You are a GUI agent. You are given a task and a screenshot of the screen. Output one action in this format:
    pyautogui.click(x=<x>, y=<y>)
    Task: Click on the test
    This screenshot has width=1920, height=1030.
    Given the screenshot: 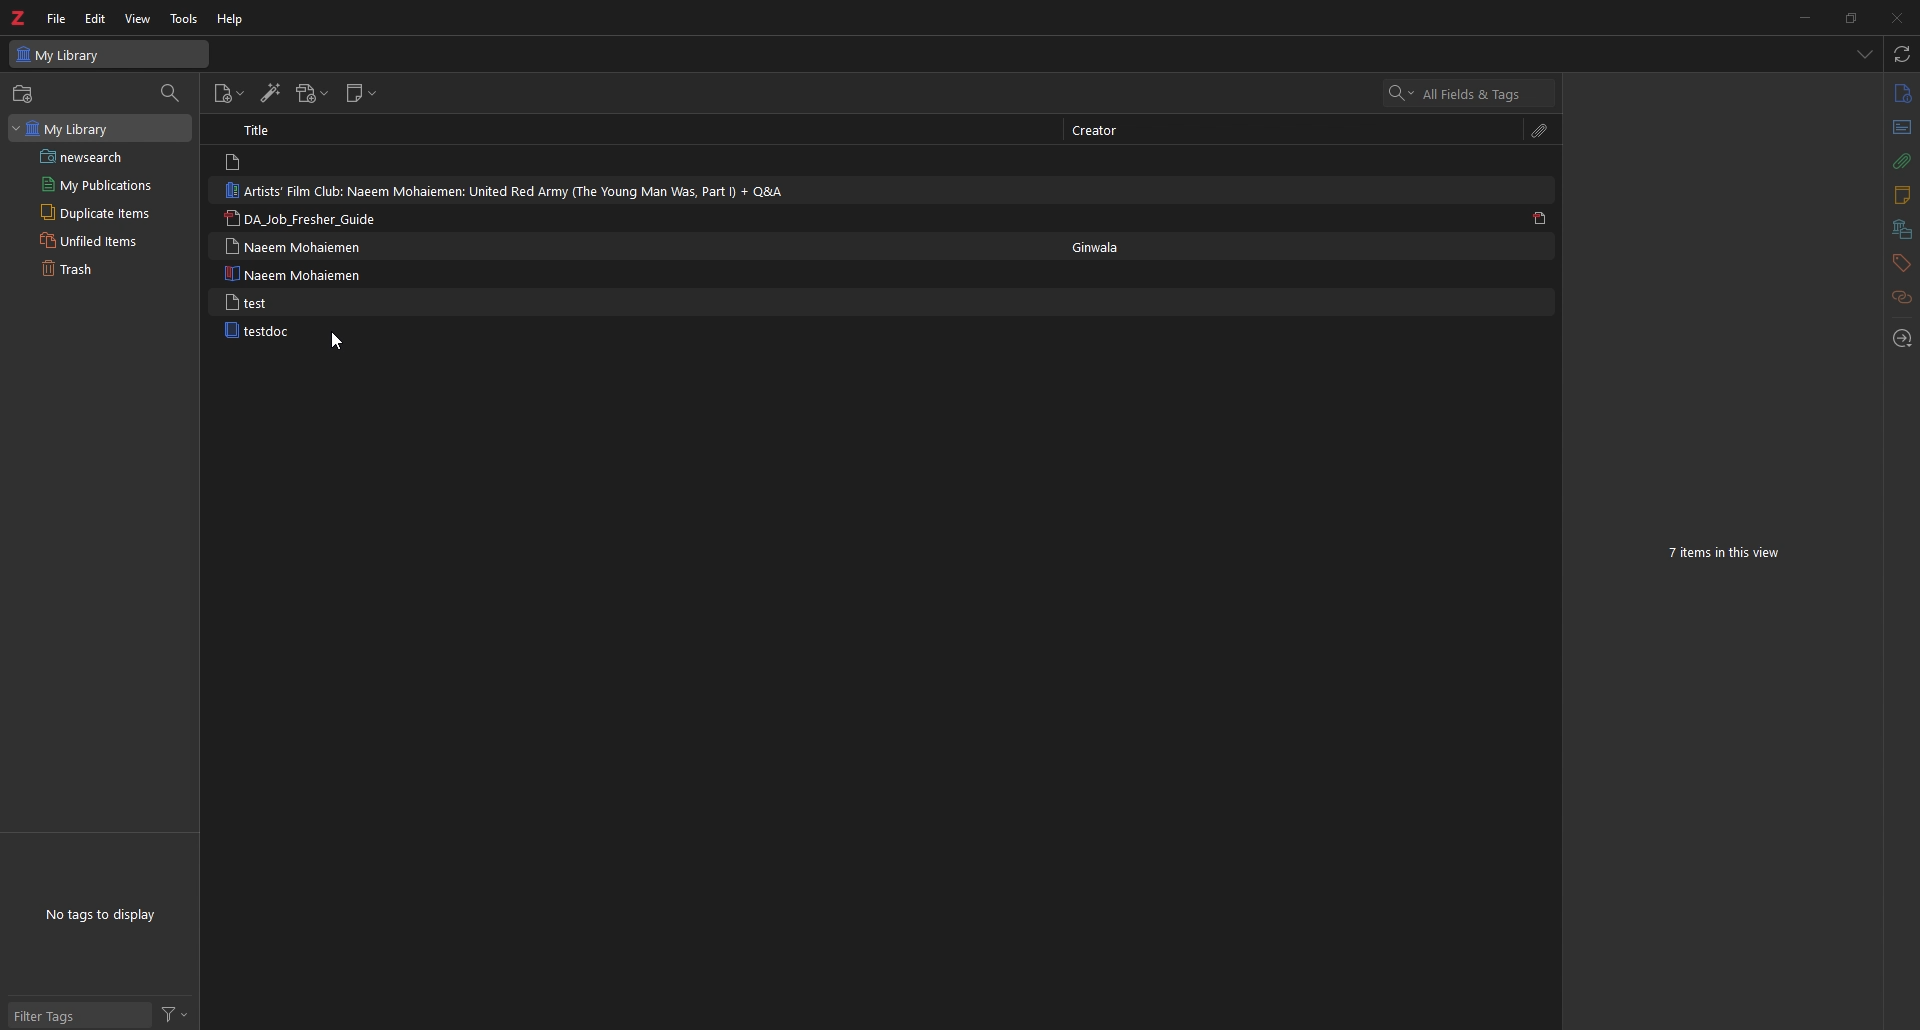 What is the action you would take?
    pyautogui.click(x=252, y=302)
    